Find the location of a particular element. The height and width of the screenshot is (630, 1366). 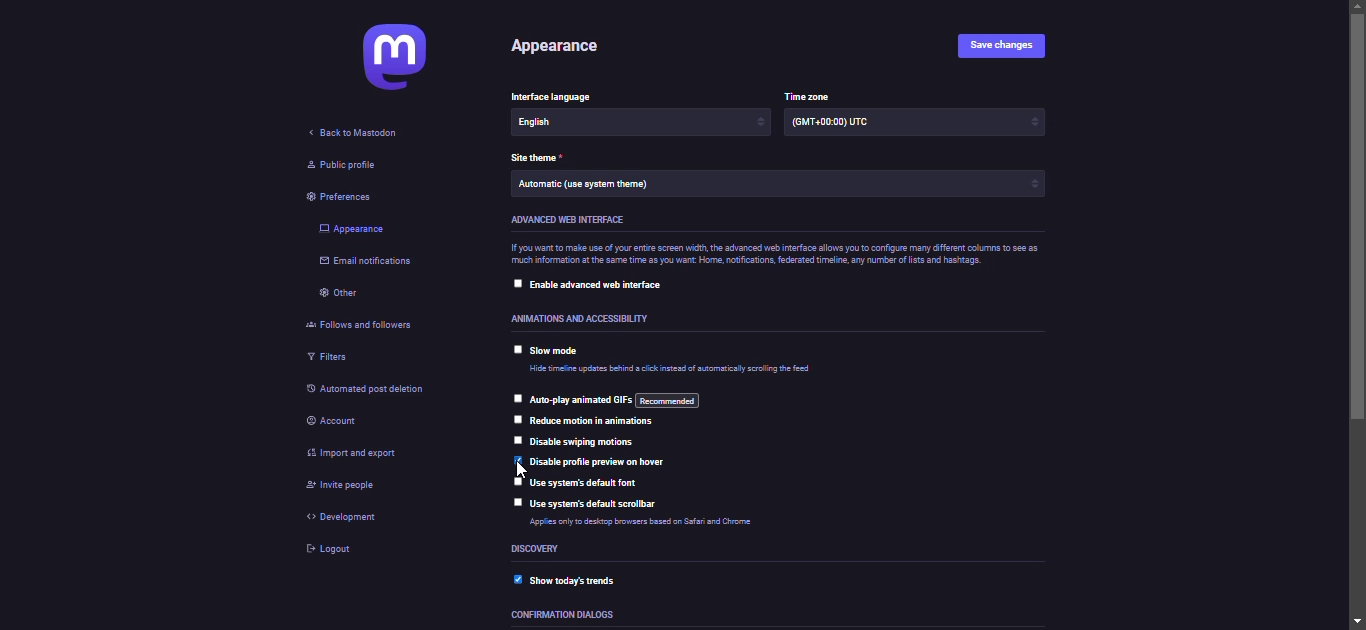

disable swiping motions is located at coordinates (587, 443).